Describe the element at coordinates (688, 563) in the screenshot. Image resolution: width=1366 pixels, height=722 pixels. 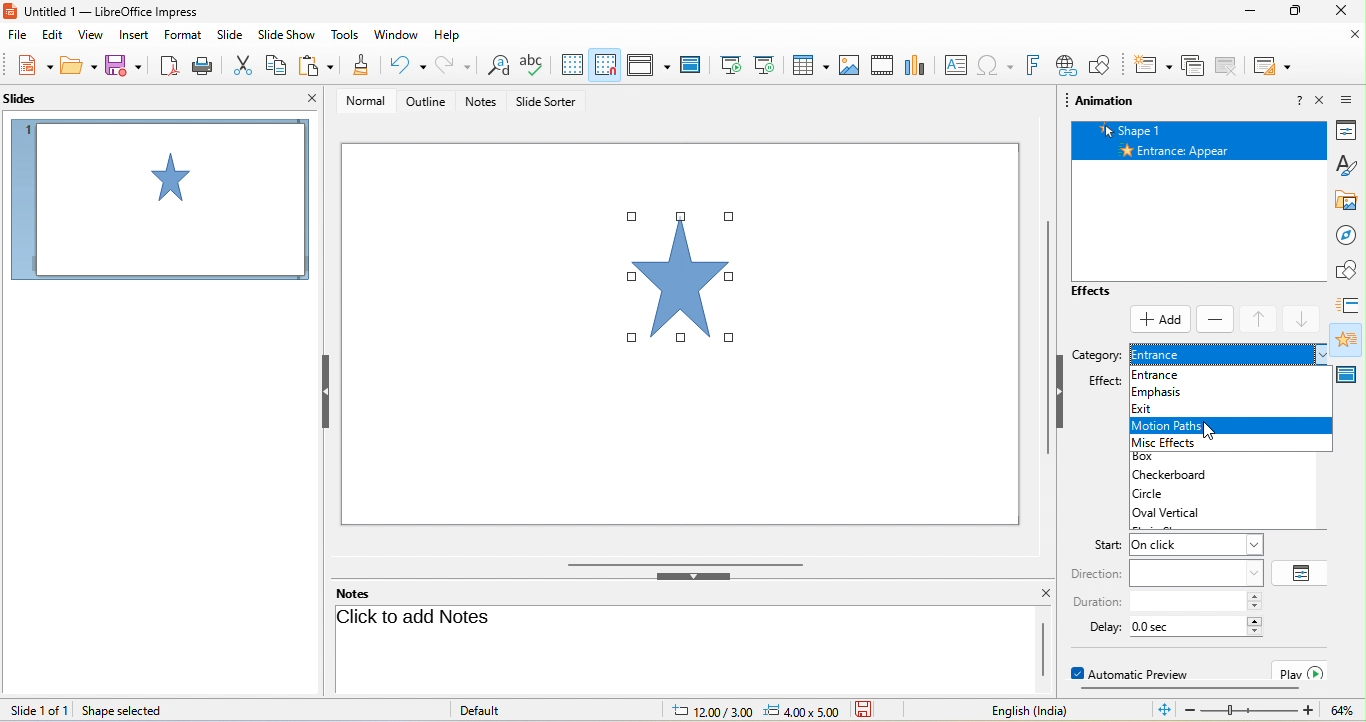
I see `horizontal scrollbar` at that location.